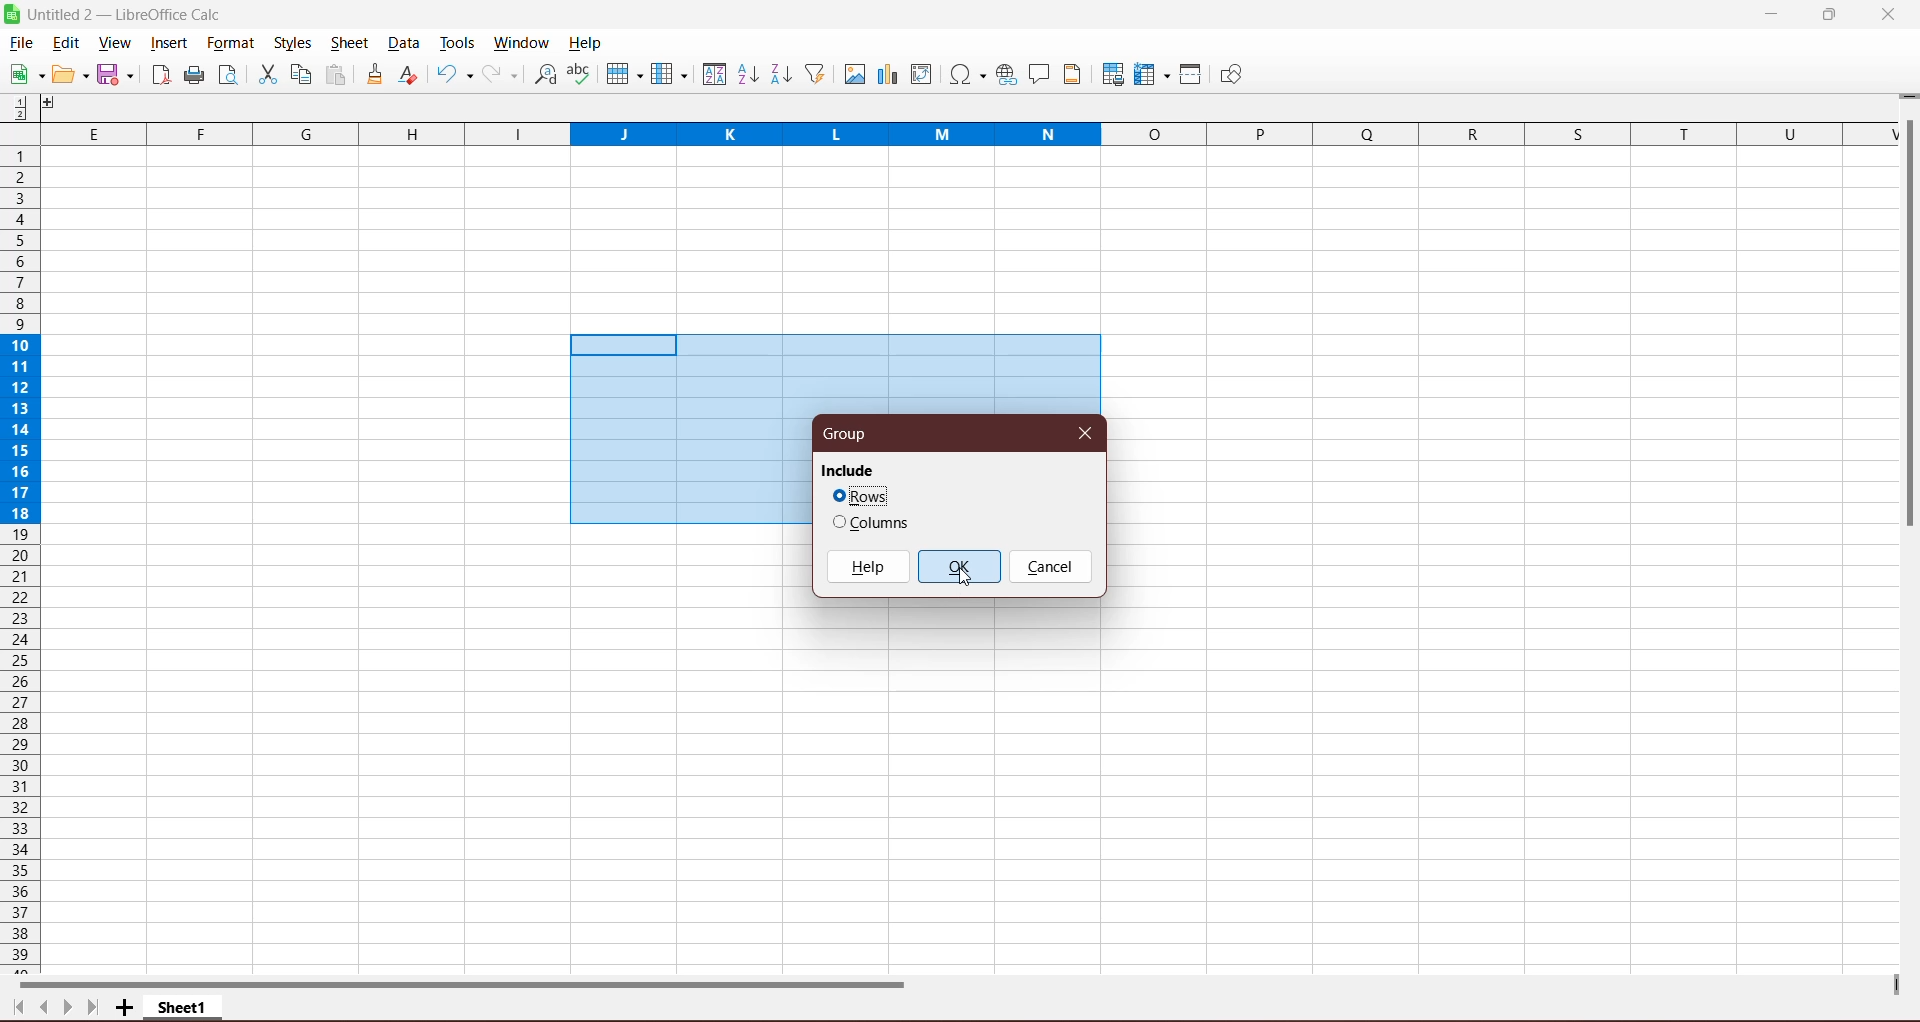  Describe the element at coordinates (337, 76) in the screenshot. I see `Paste` at that location.